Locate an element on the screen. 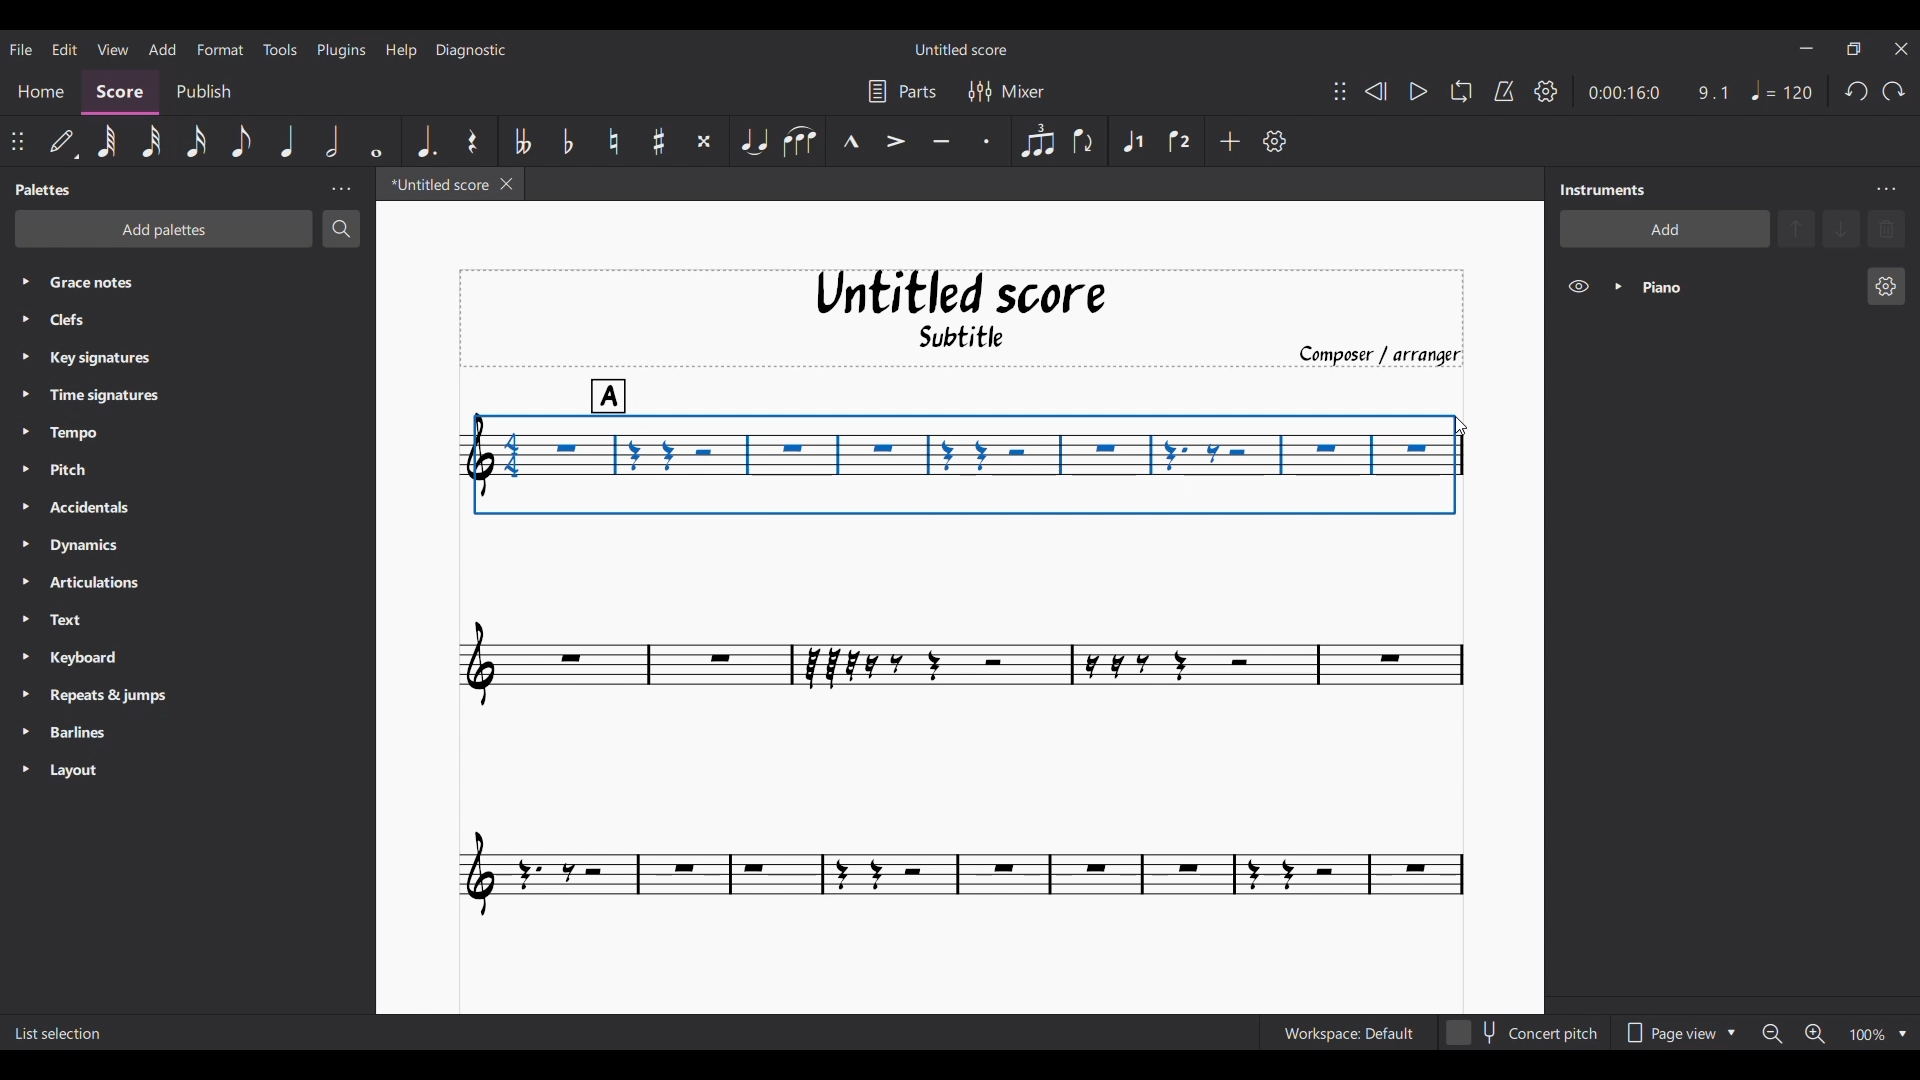 This screenshot has height=1080, width=1920. Half note is located at coordinates (331, 141).